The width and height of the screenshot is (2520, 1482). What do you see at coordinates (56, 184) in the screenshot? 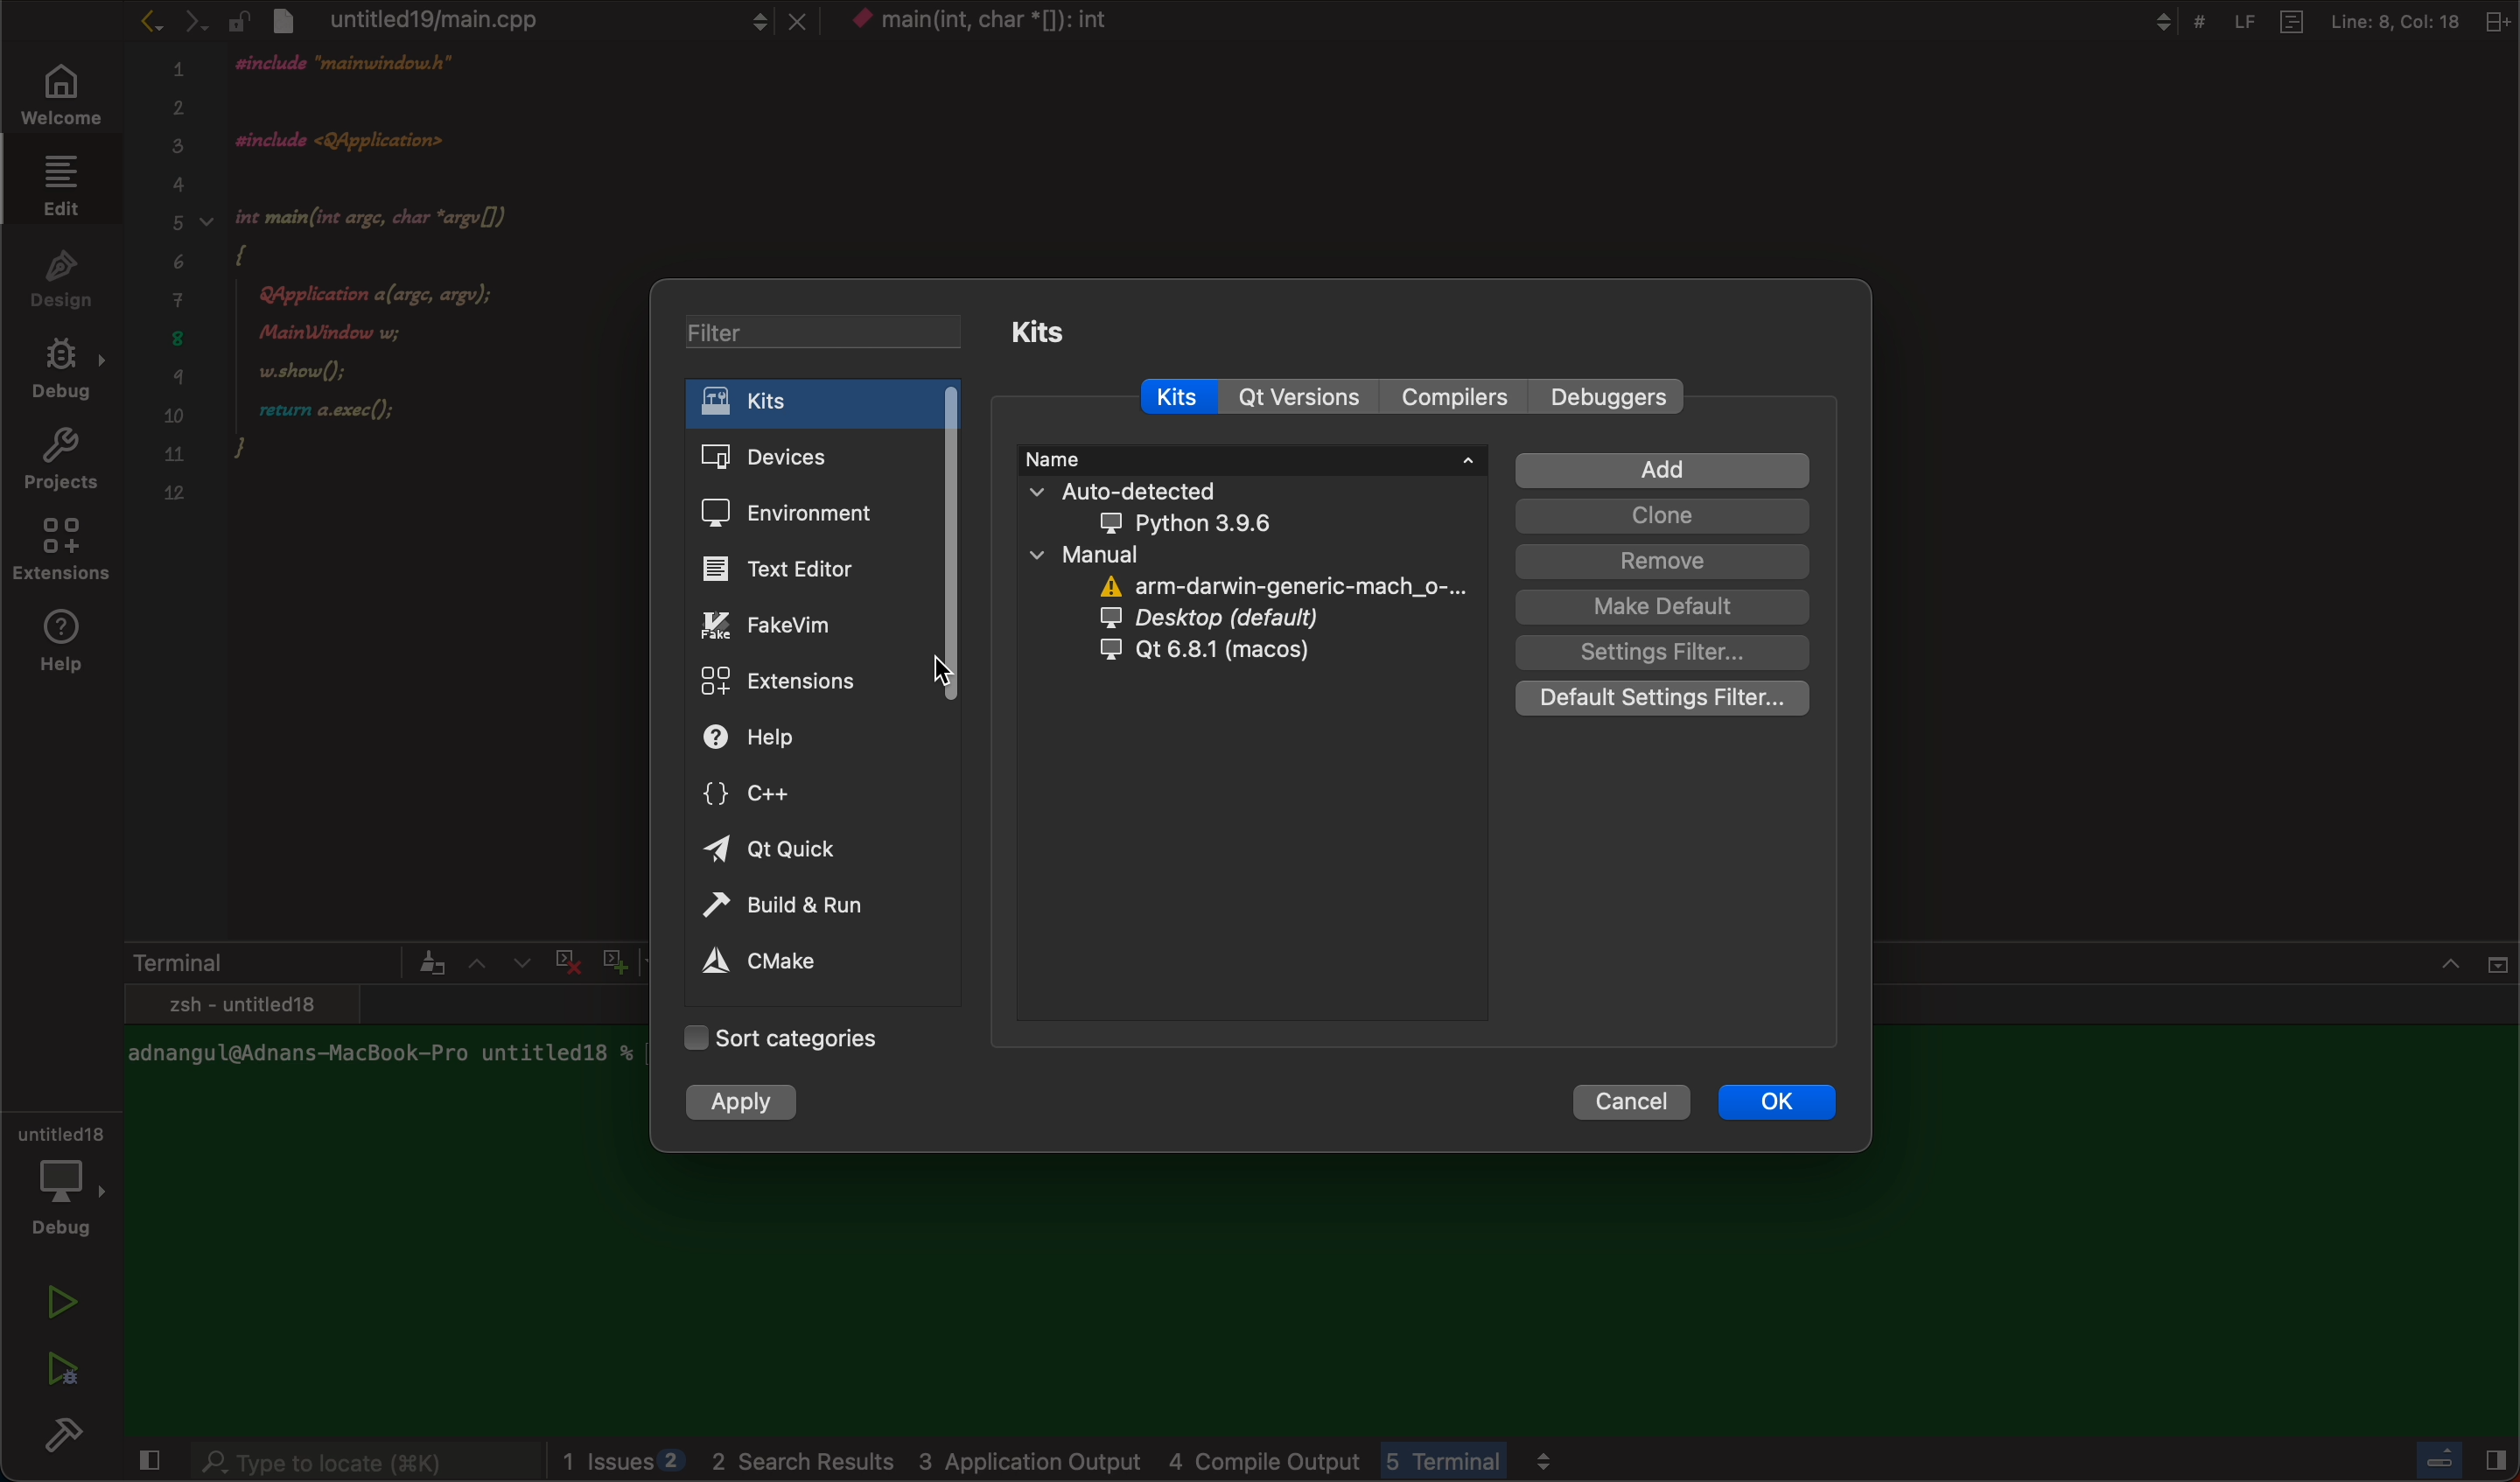
I see `edit` at bounding box center [56, 184].